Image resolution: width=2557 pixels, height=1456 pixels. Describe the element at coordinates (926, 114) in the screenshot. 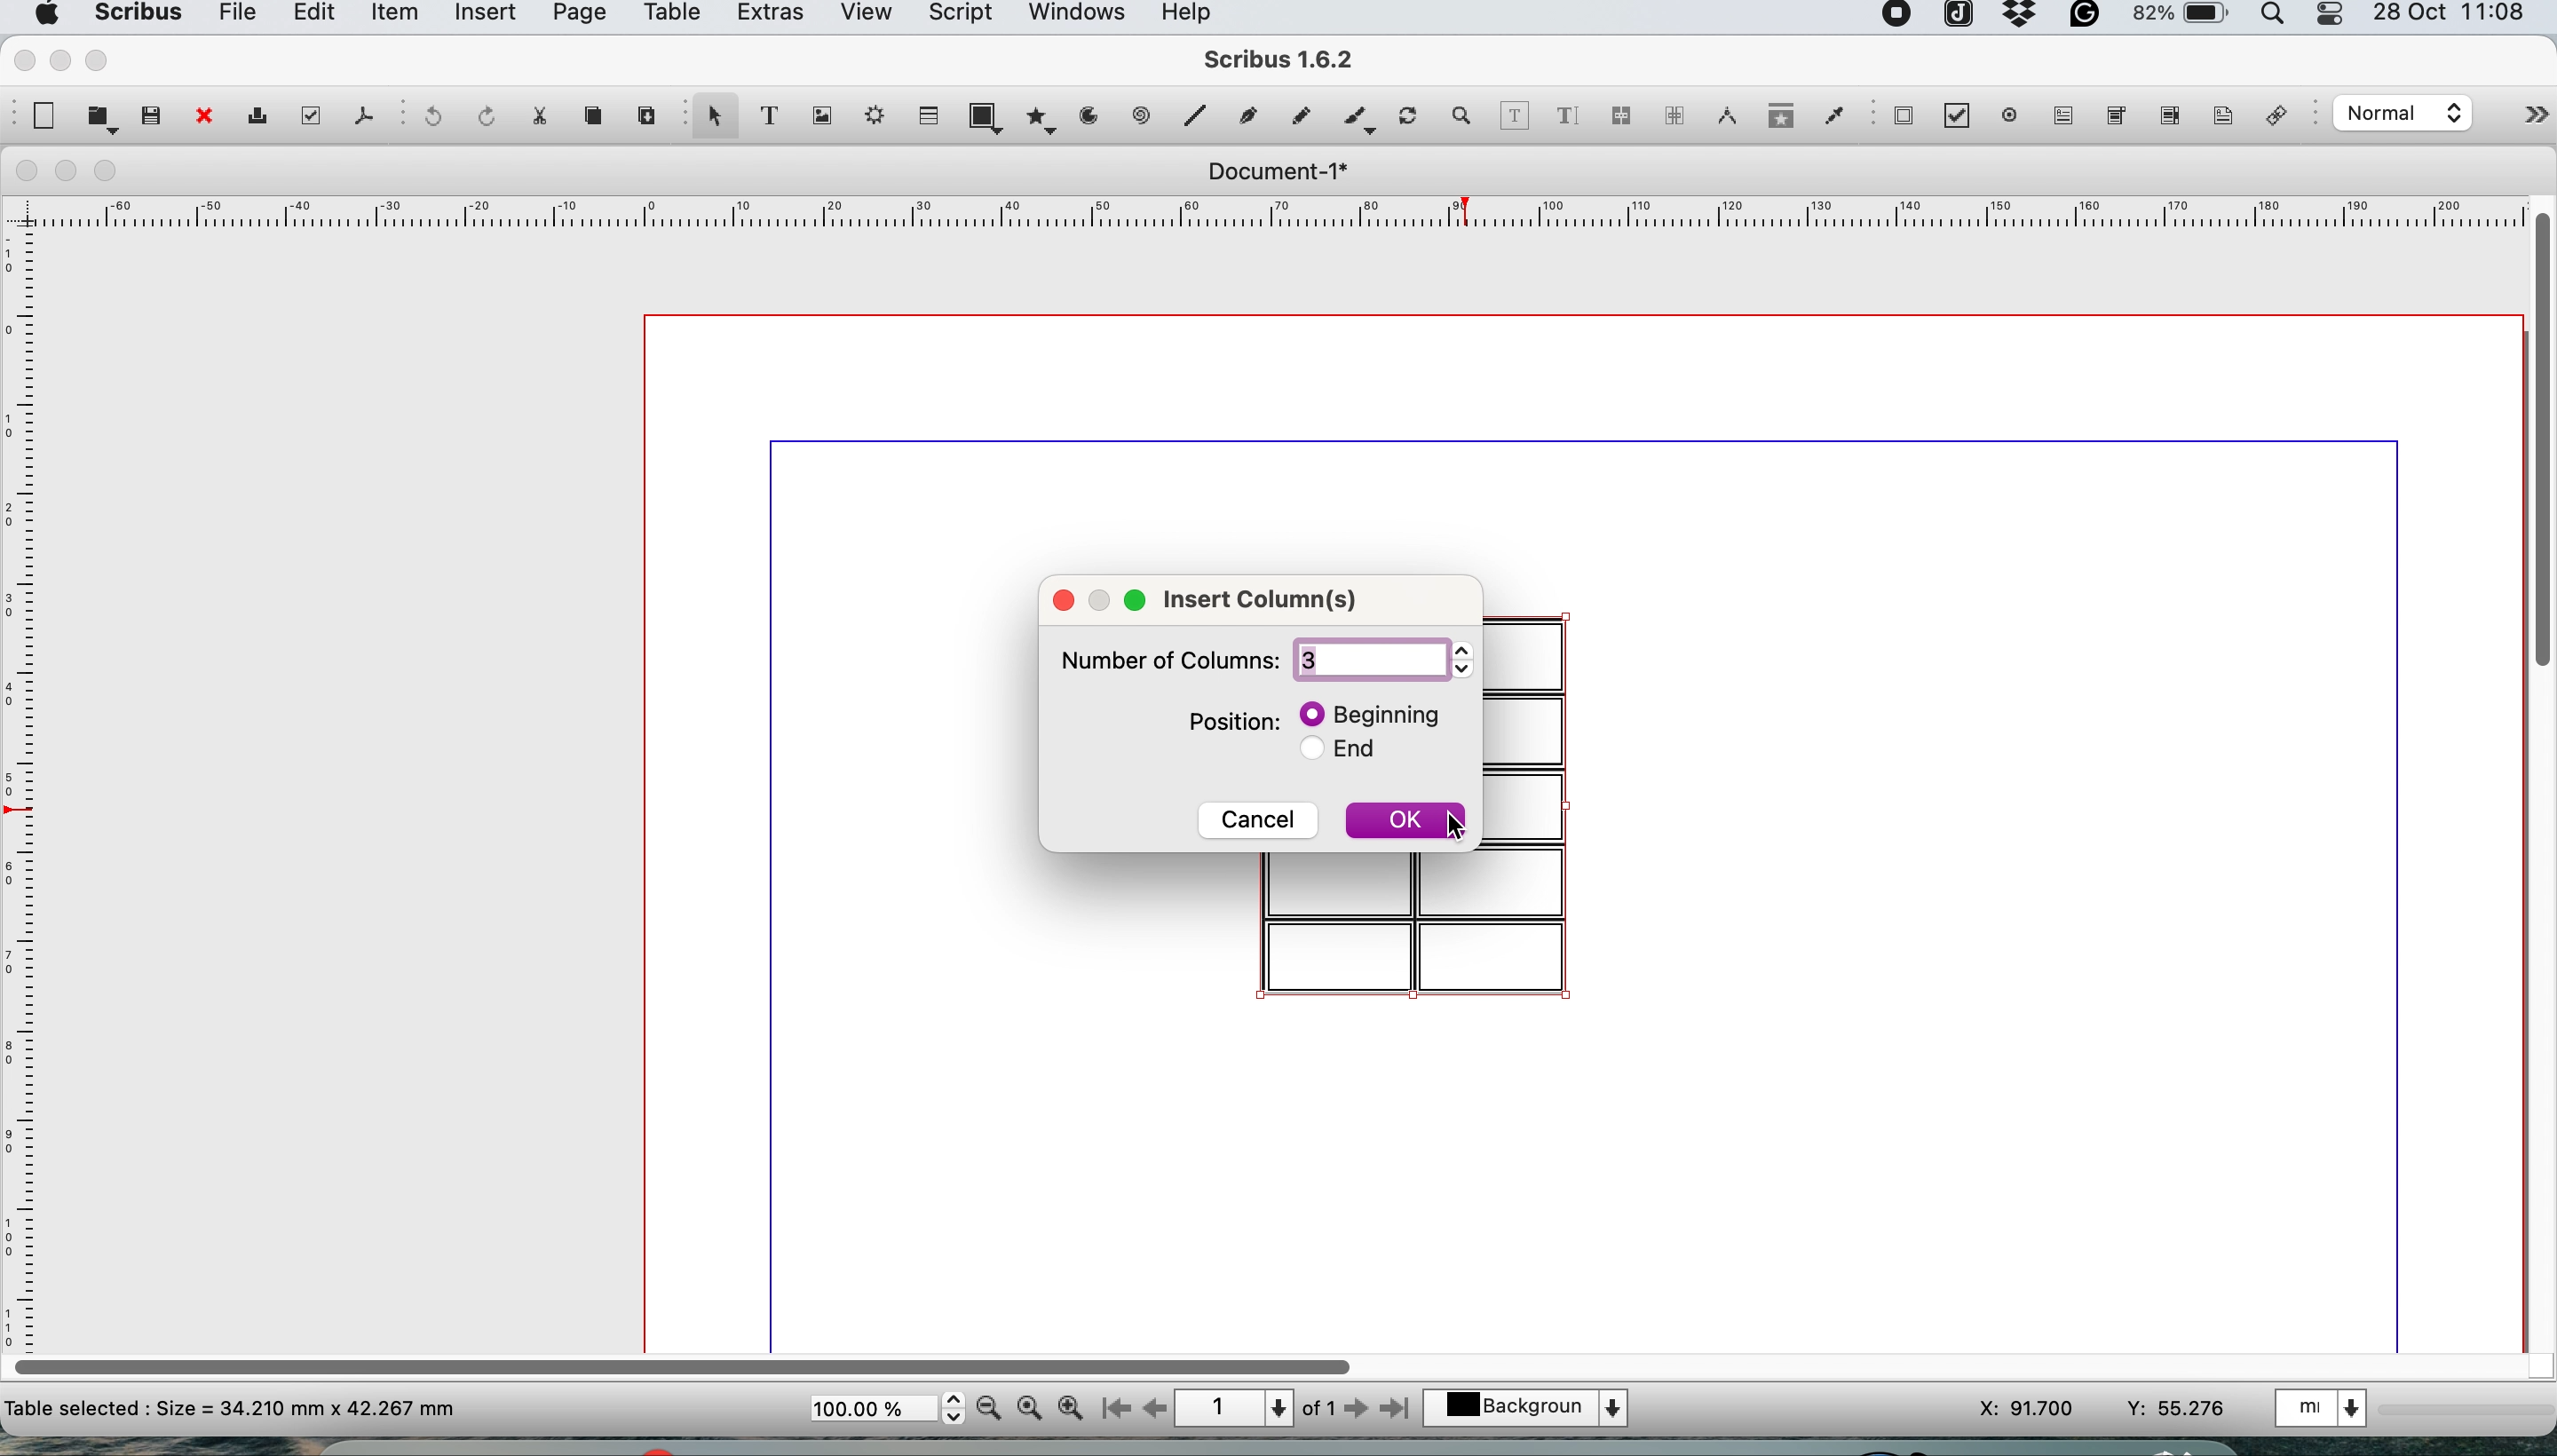

I see `table` at that location.